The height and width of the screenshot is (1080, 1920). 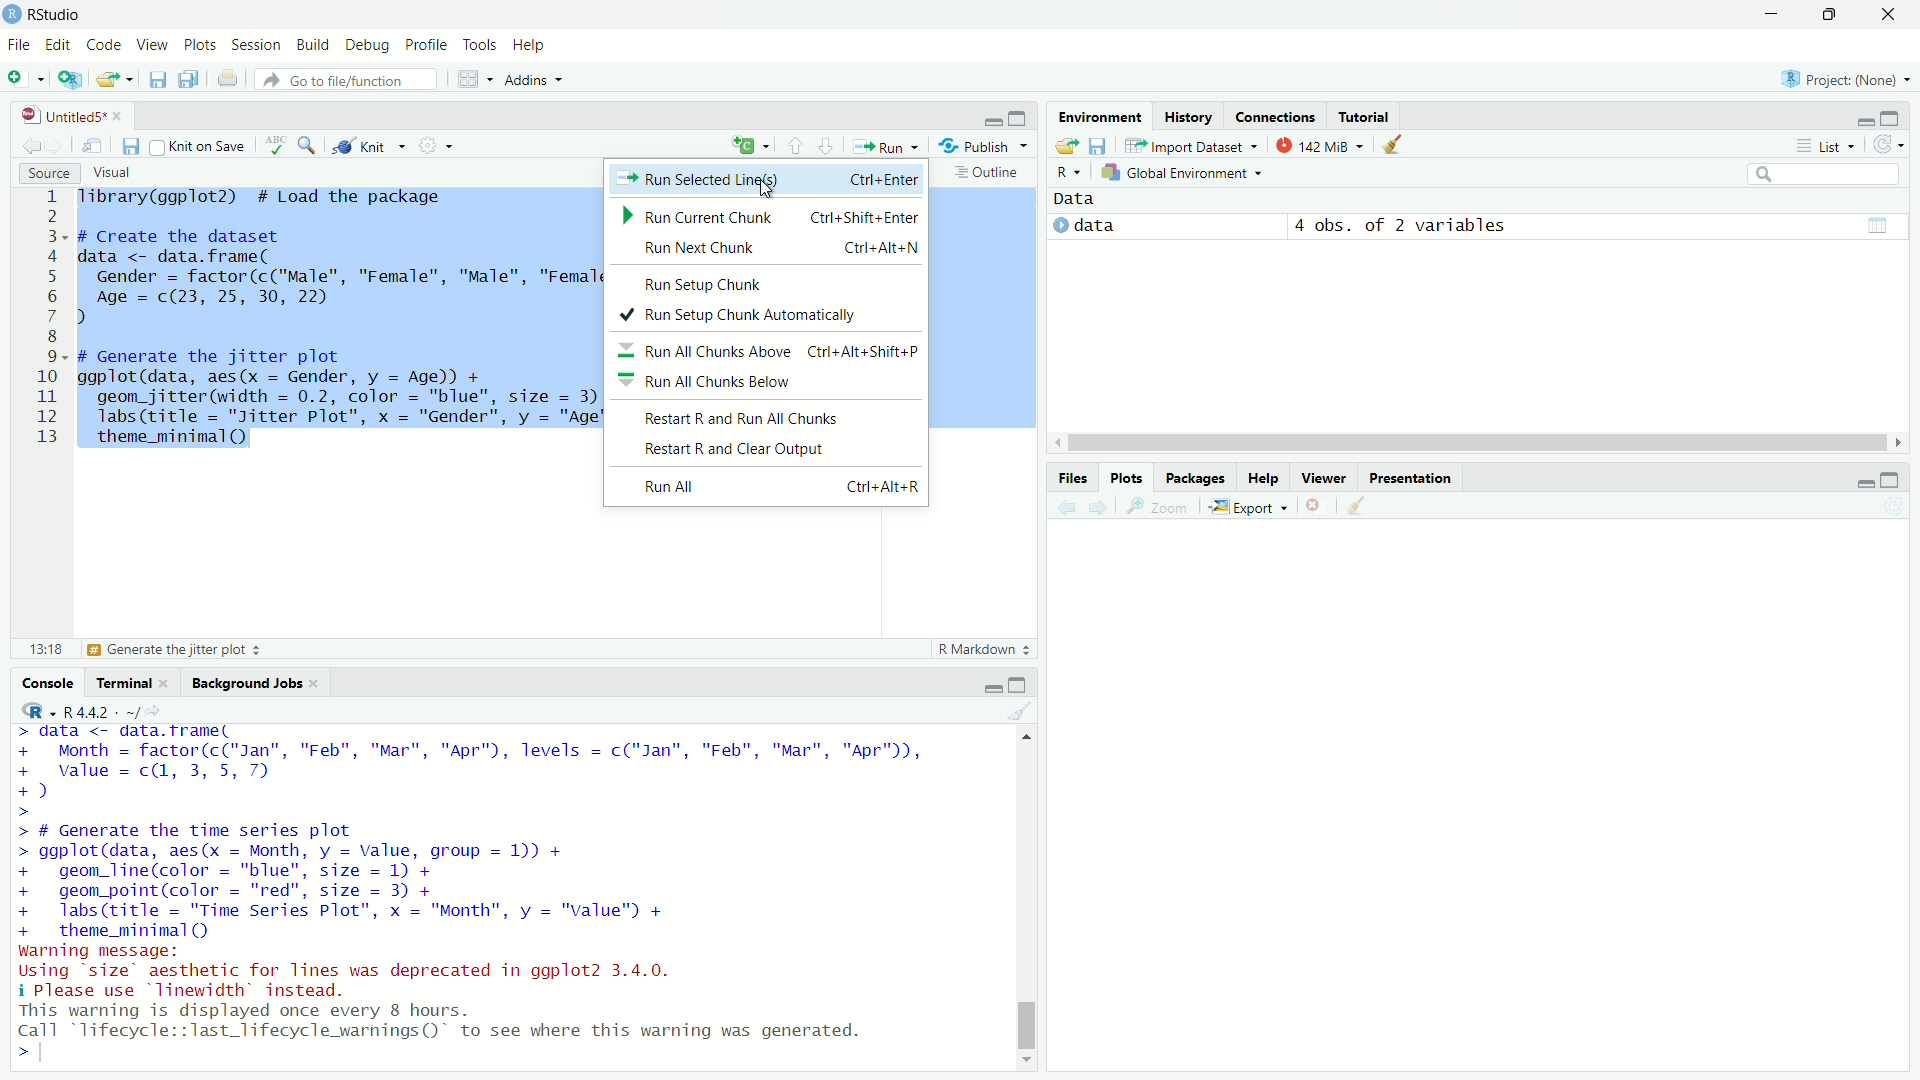 What do you see at coordinates (1265, 480) in the screenshot?
I see `help` at bounding box center [1265, 480].